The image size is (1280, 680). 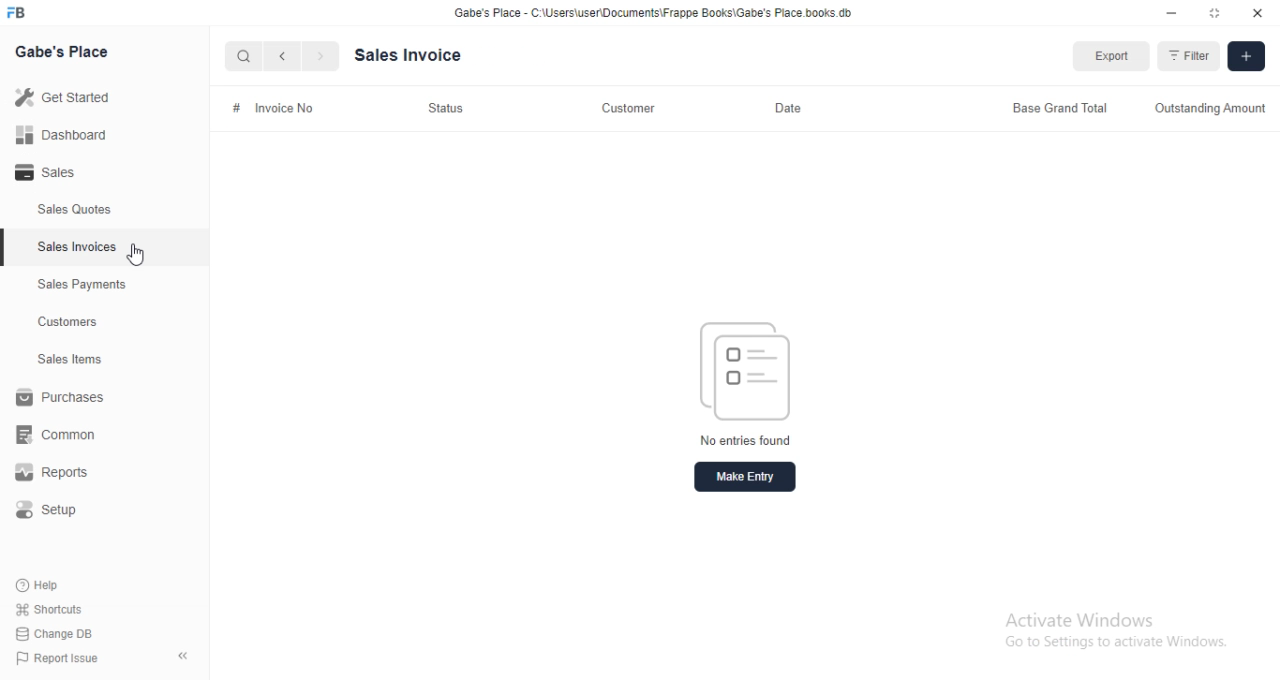 What do you see at coordinates (657, 13) in the screenshot?
I see `Gabe's Place - C'\Users\userDocuments\Frappe Books\Gabe's Place books db` at bounding box center [657, 13].